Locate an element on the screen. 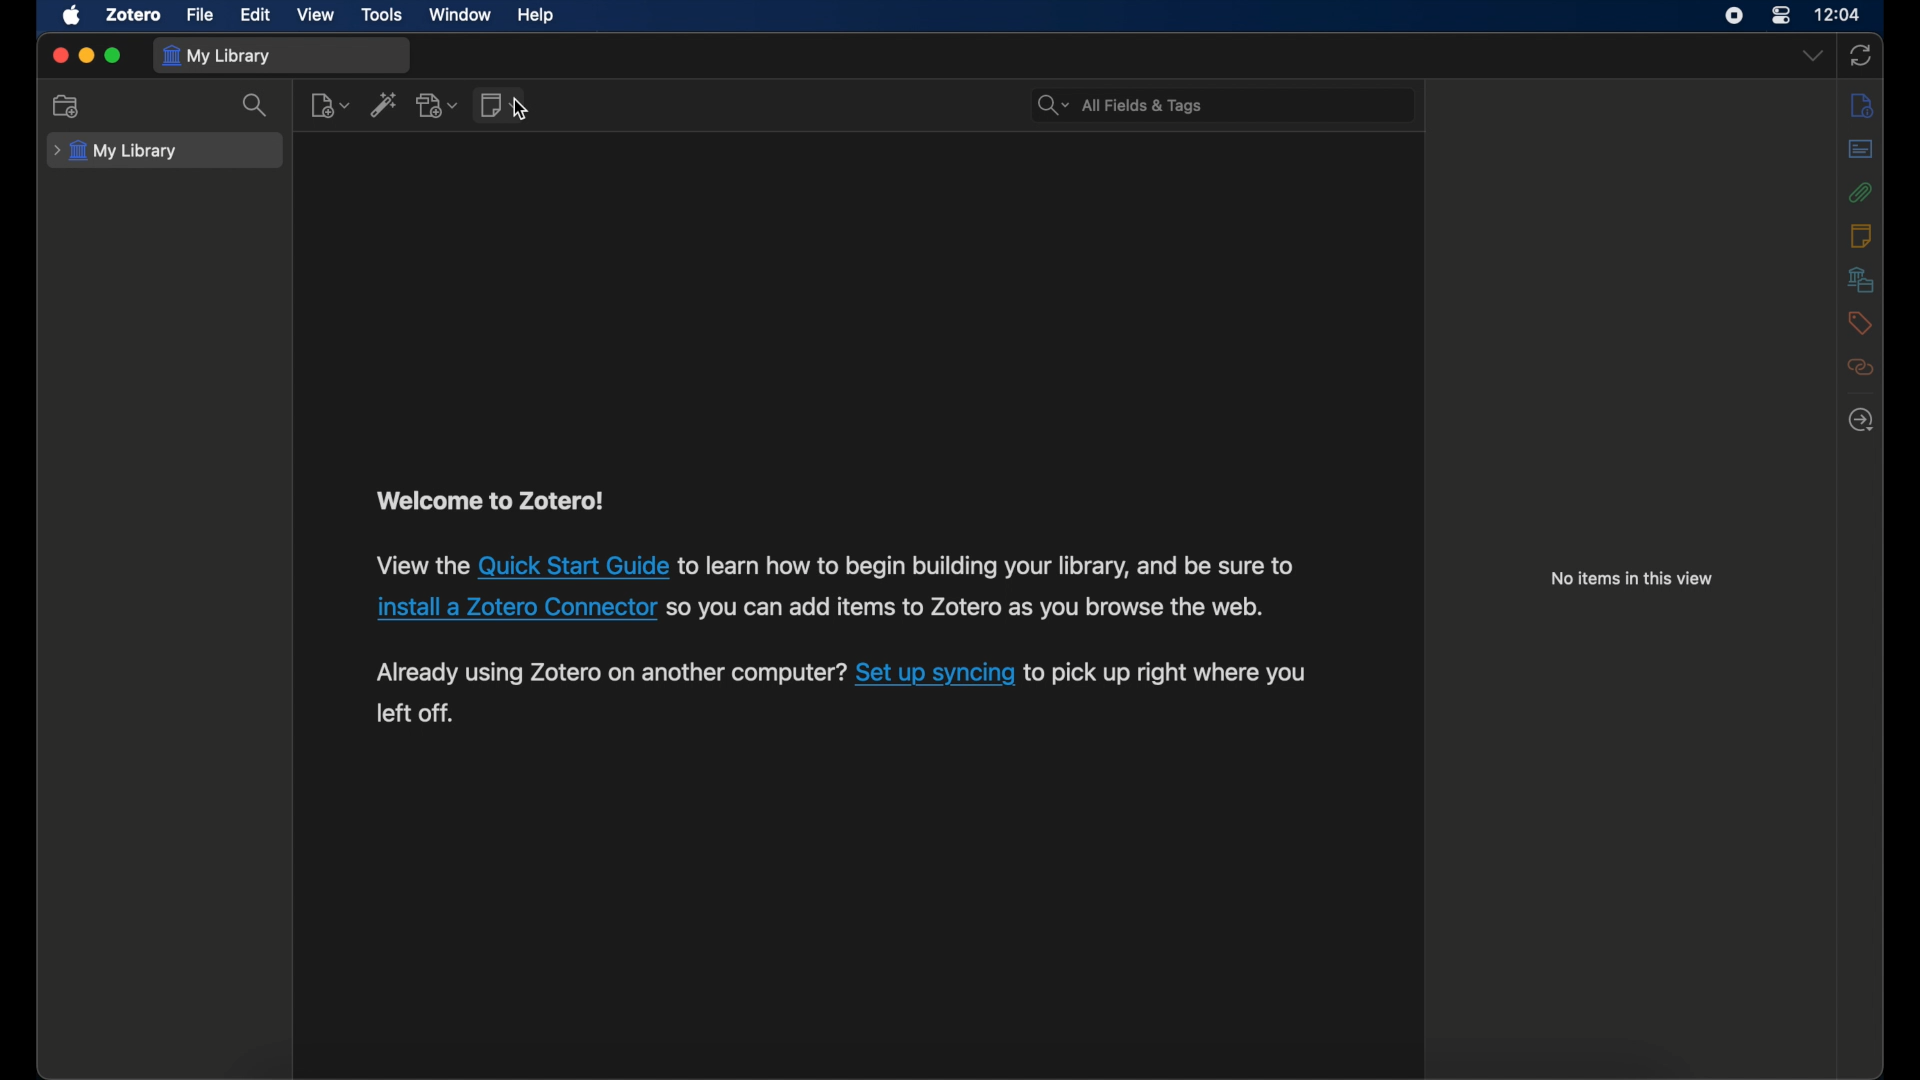  file is located at coordinates (200, 15).